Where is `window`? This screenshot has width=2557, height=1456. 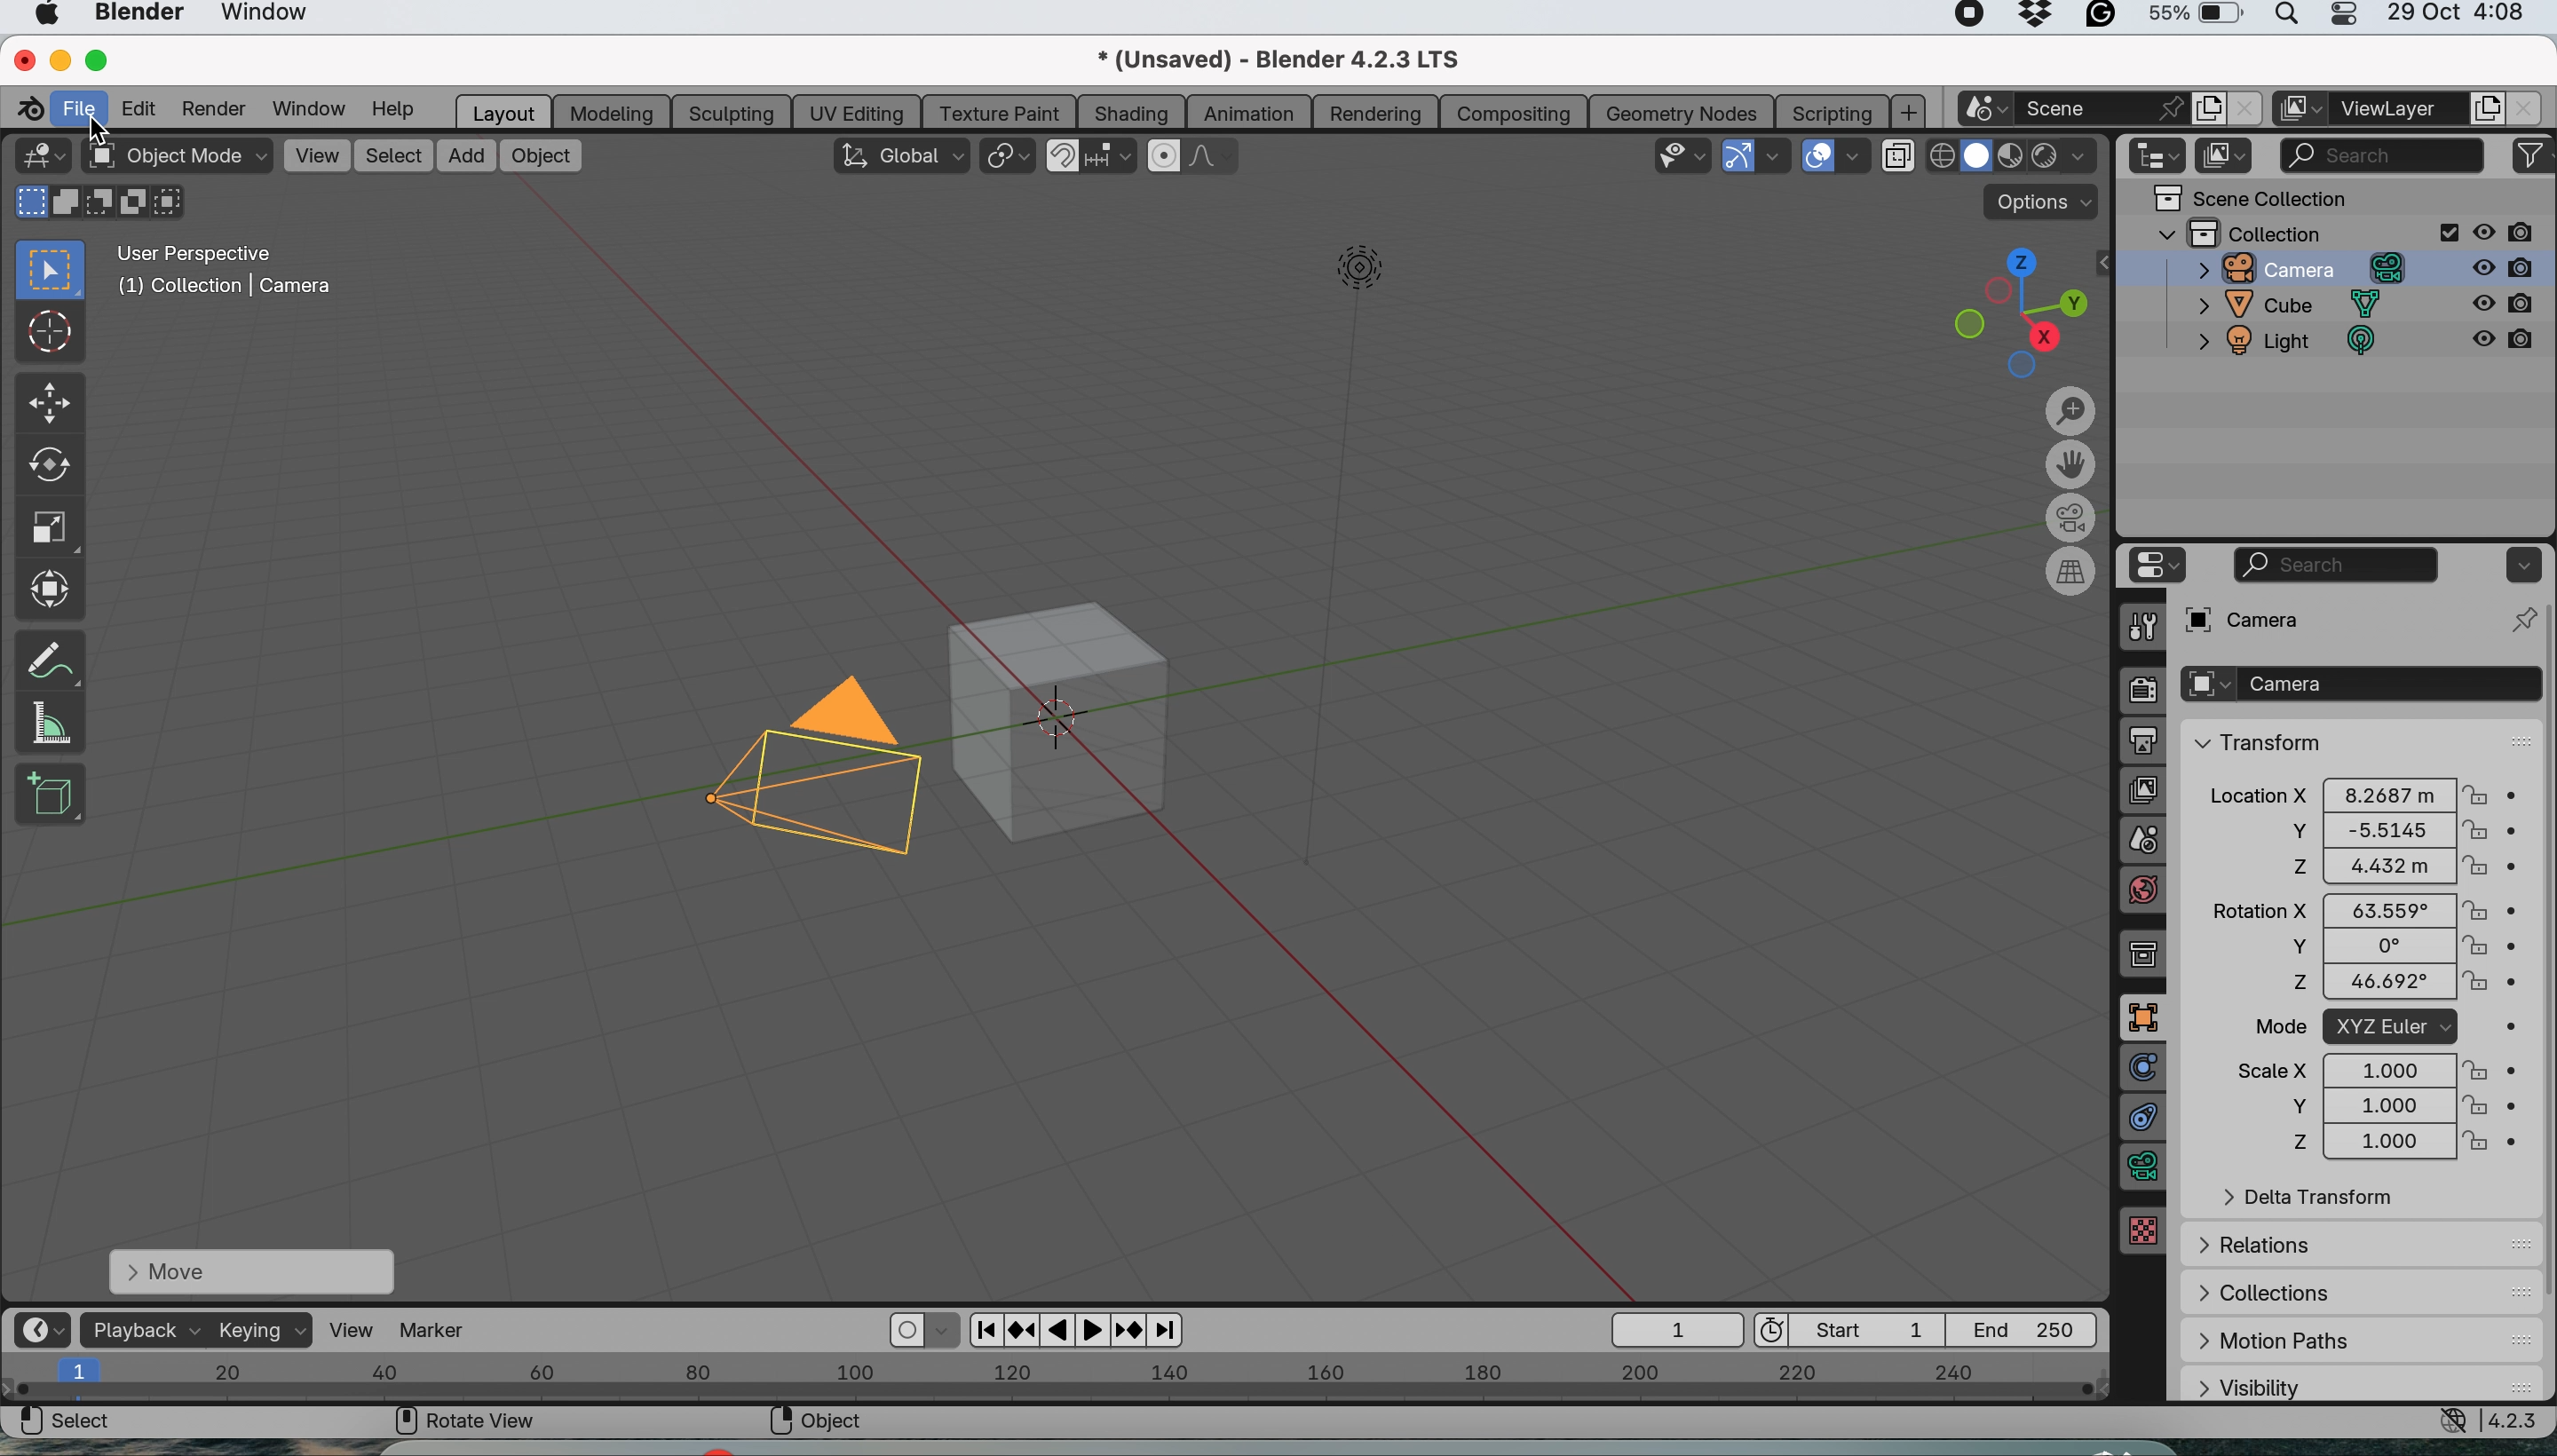
window is located at coordinates (266, 16).